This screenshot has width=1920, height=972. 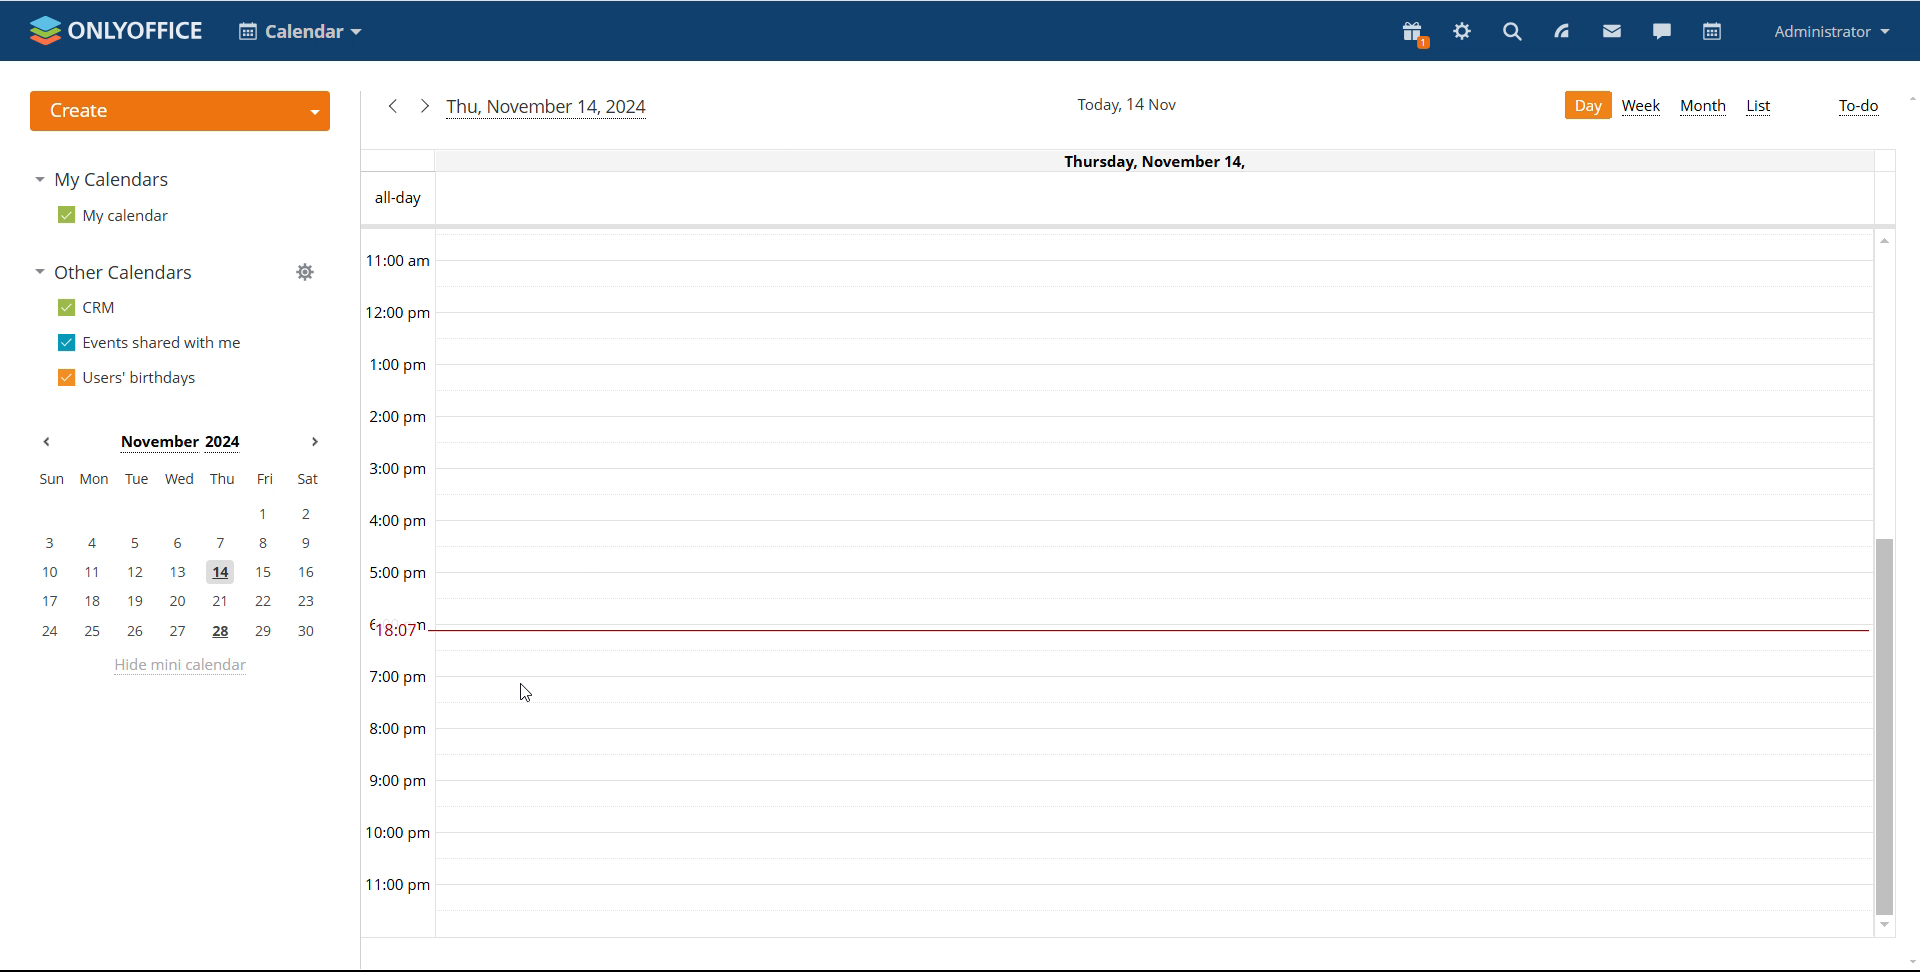 What do you see at coordinates (1859, 108) in the screenshot?
I see `to-do` at bounding box center [1859, 108].